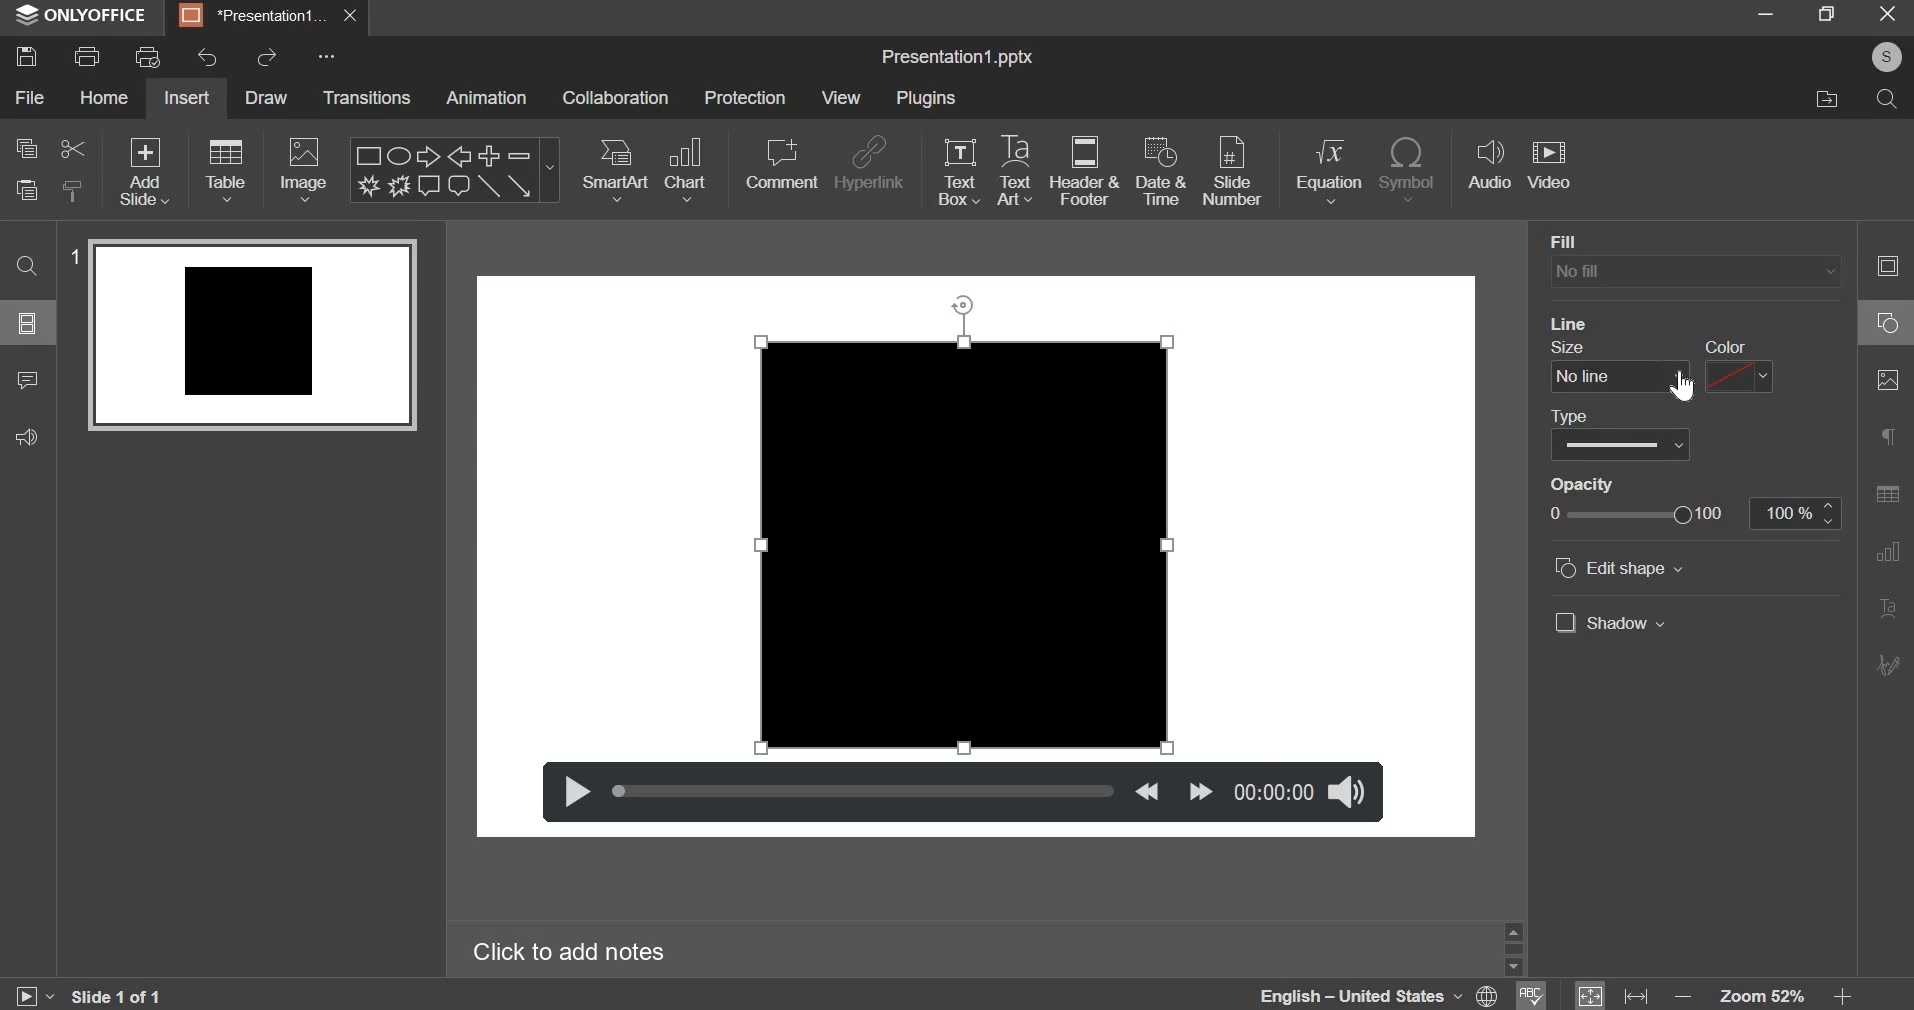 This screenshot has width=1914, height=1010. Describe the element at coordinates (1886, 57) in the screenshot. I see `S Profile` at that location.